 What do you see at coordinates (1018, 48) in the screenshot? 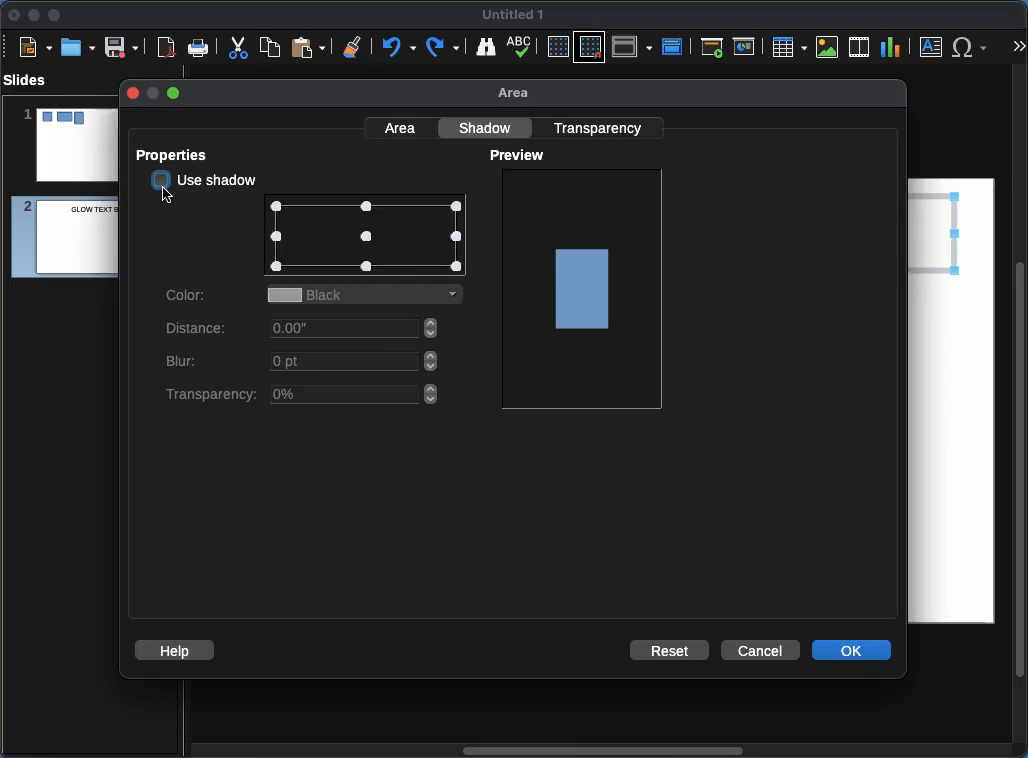
I see `More` at bounding box center [1018, 48].